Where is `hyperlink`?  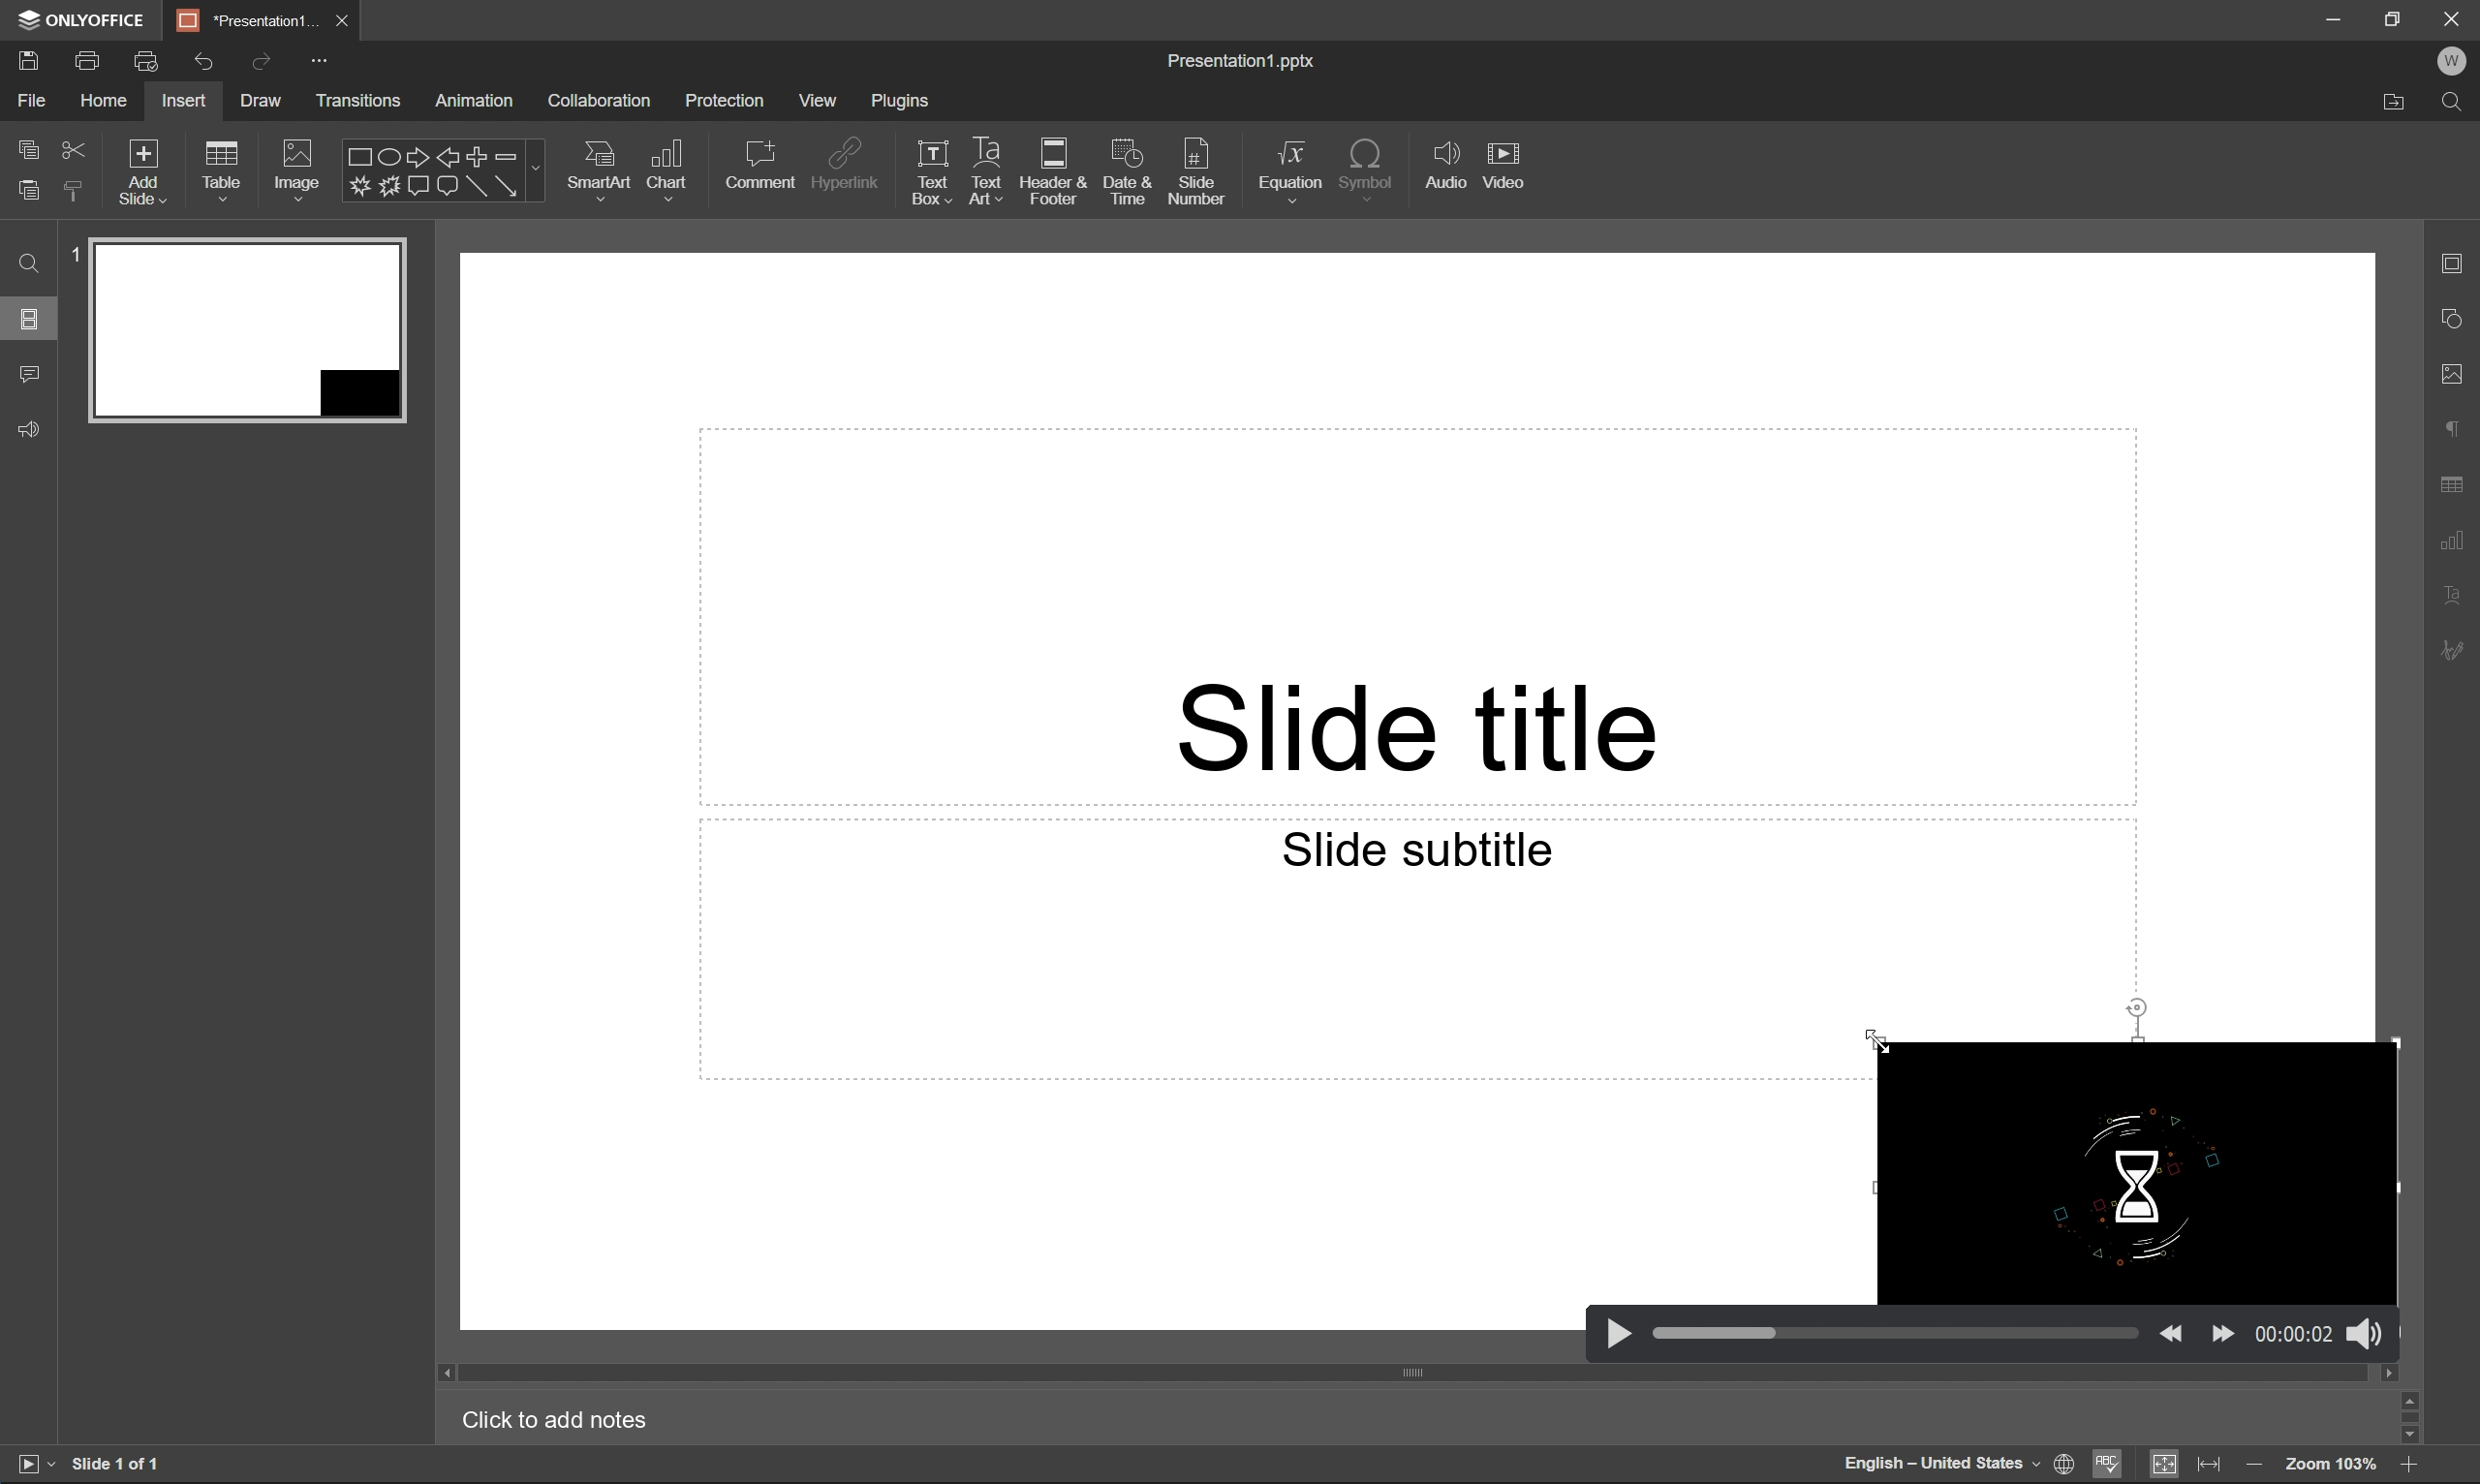
hyperlink is located at coordinates (854, 163).